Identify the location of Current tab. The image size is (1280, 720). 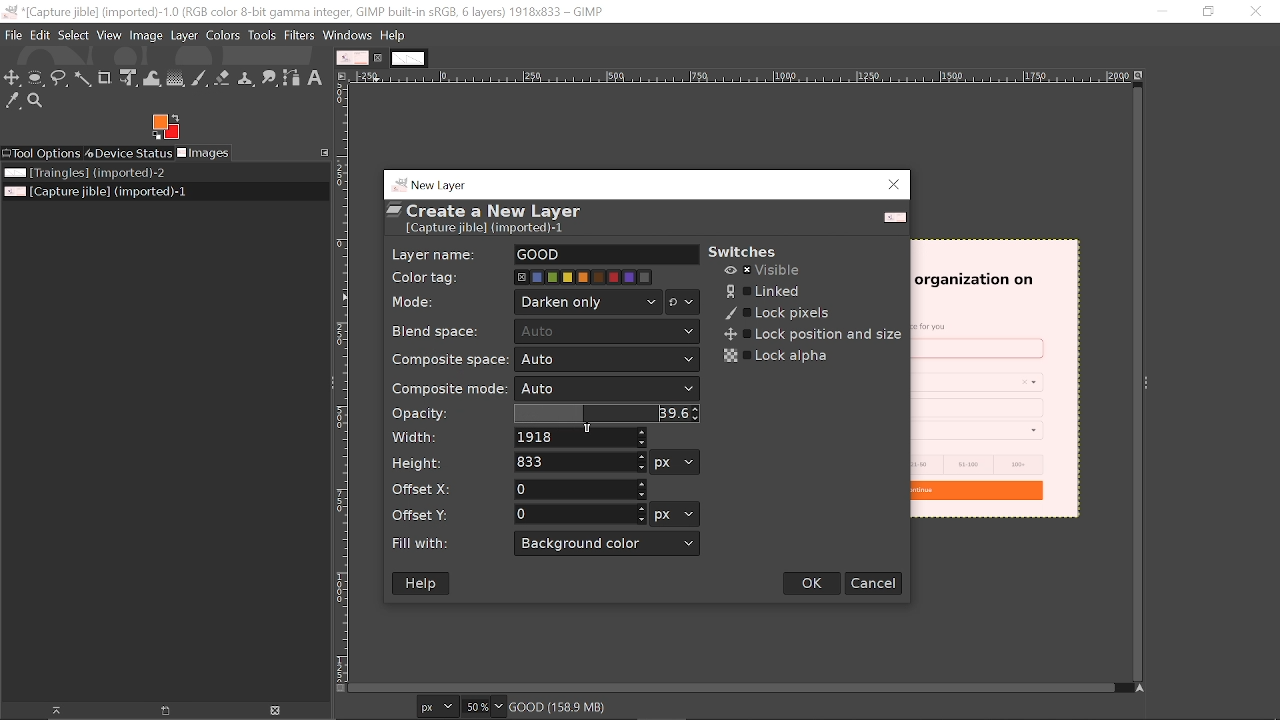
(353, 58).